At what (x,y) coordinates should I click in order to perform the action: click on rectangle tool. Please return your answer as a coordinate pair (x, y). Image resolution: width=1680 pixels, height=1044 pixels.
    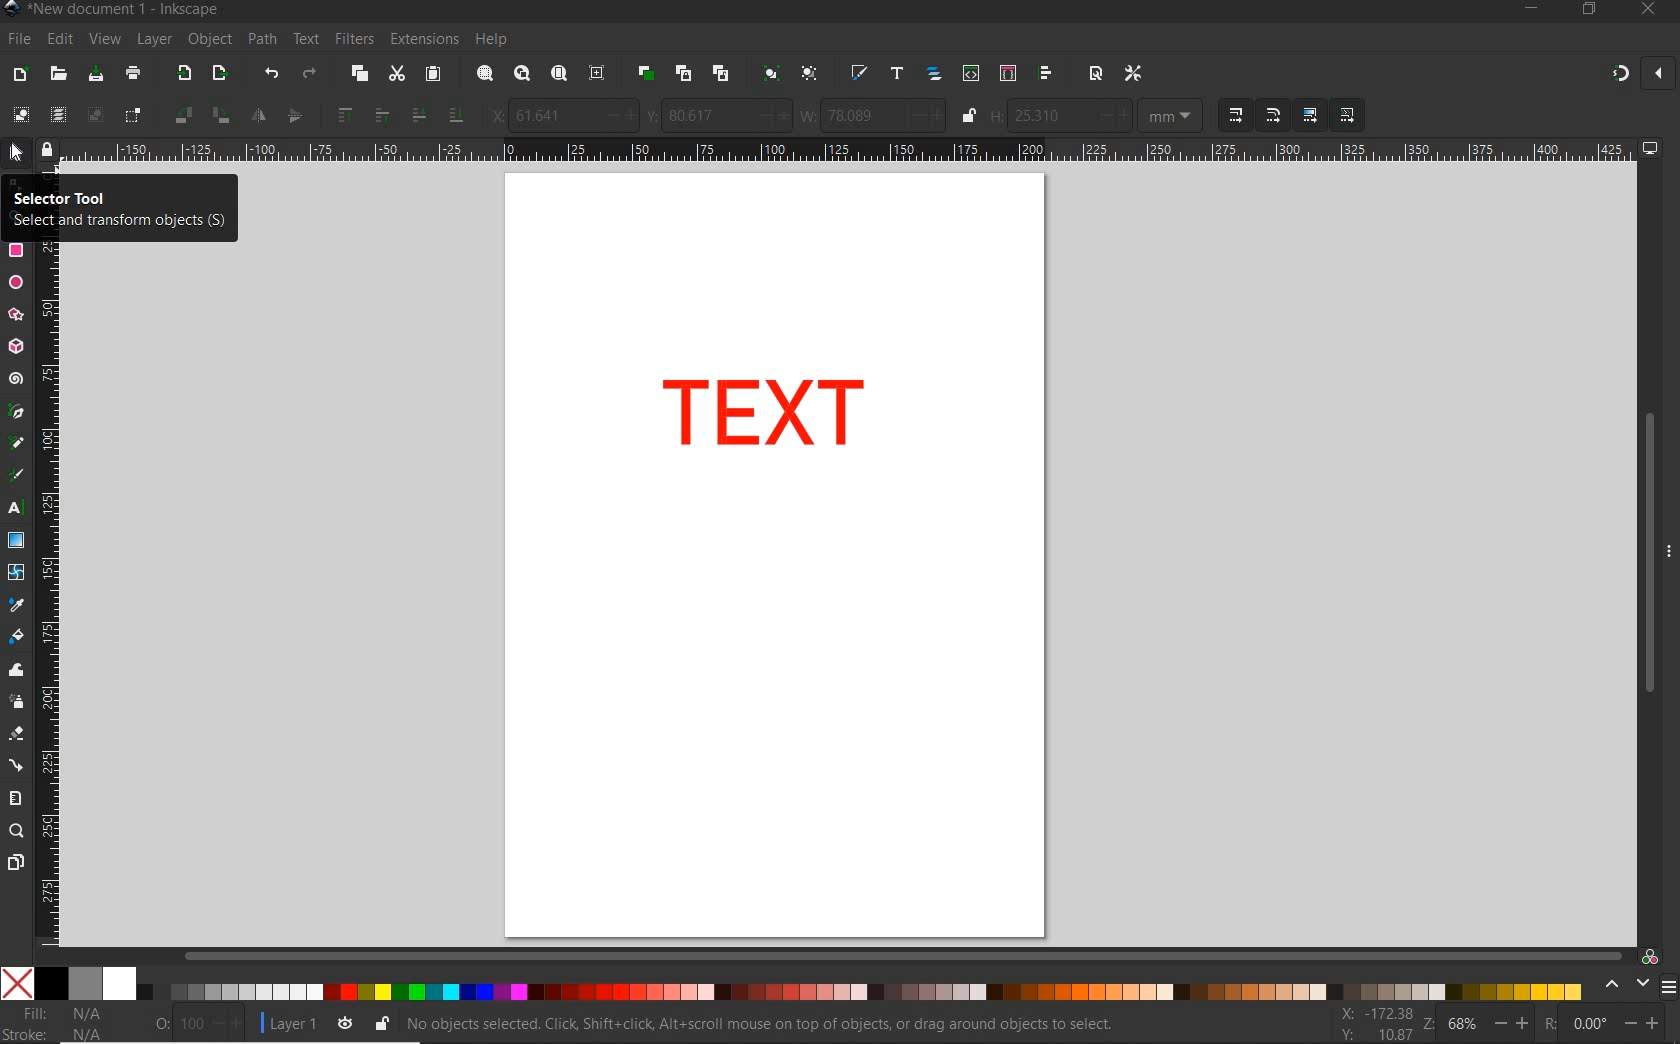
    Looking at the image, I should click on (16, 250).